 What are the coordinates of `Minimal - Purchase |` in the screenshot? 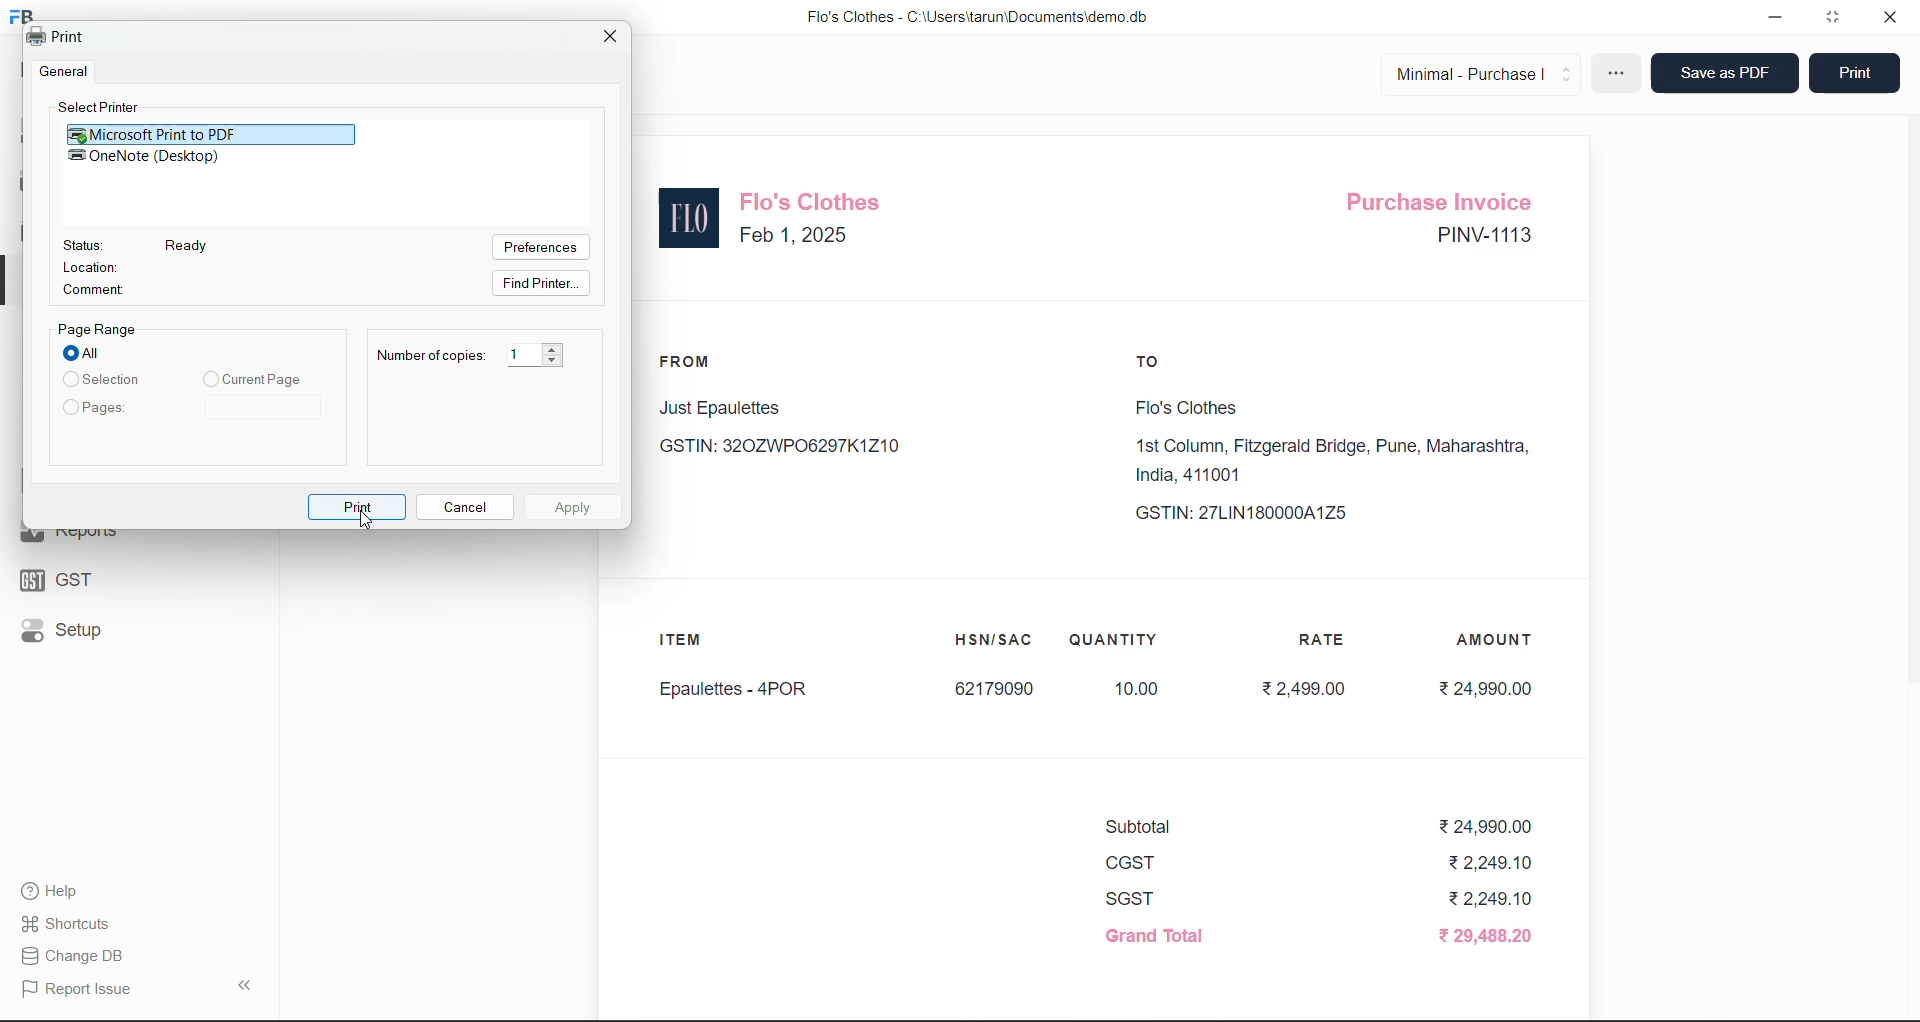 It's located at (1481, 72).